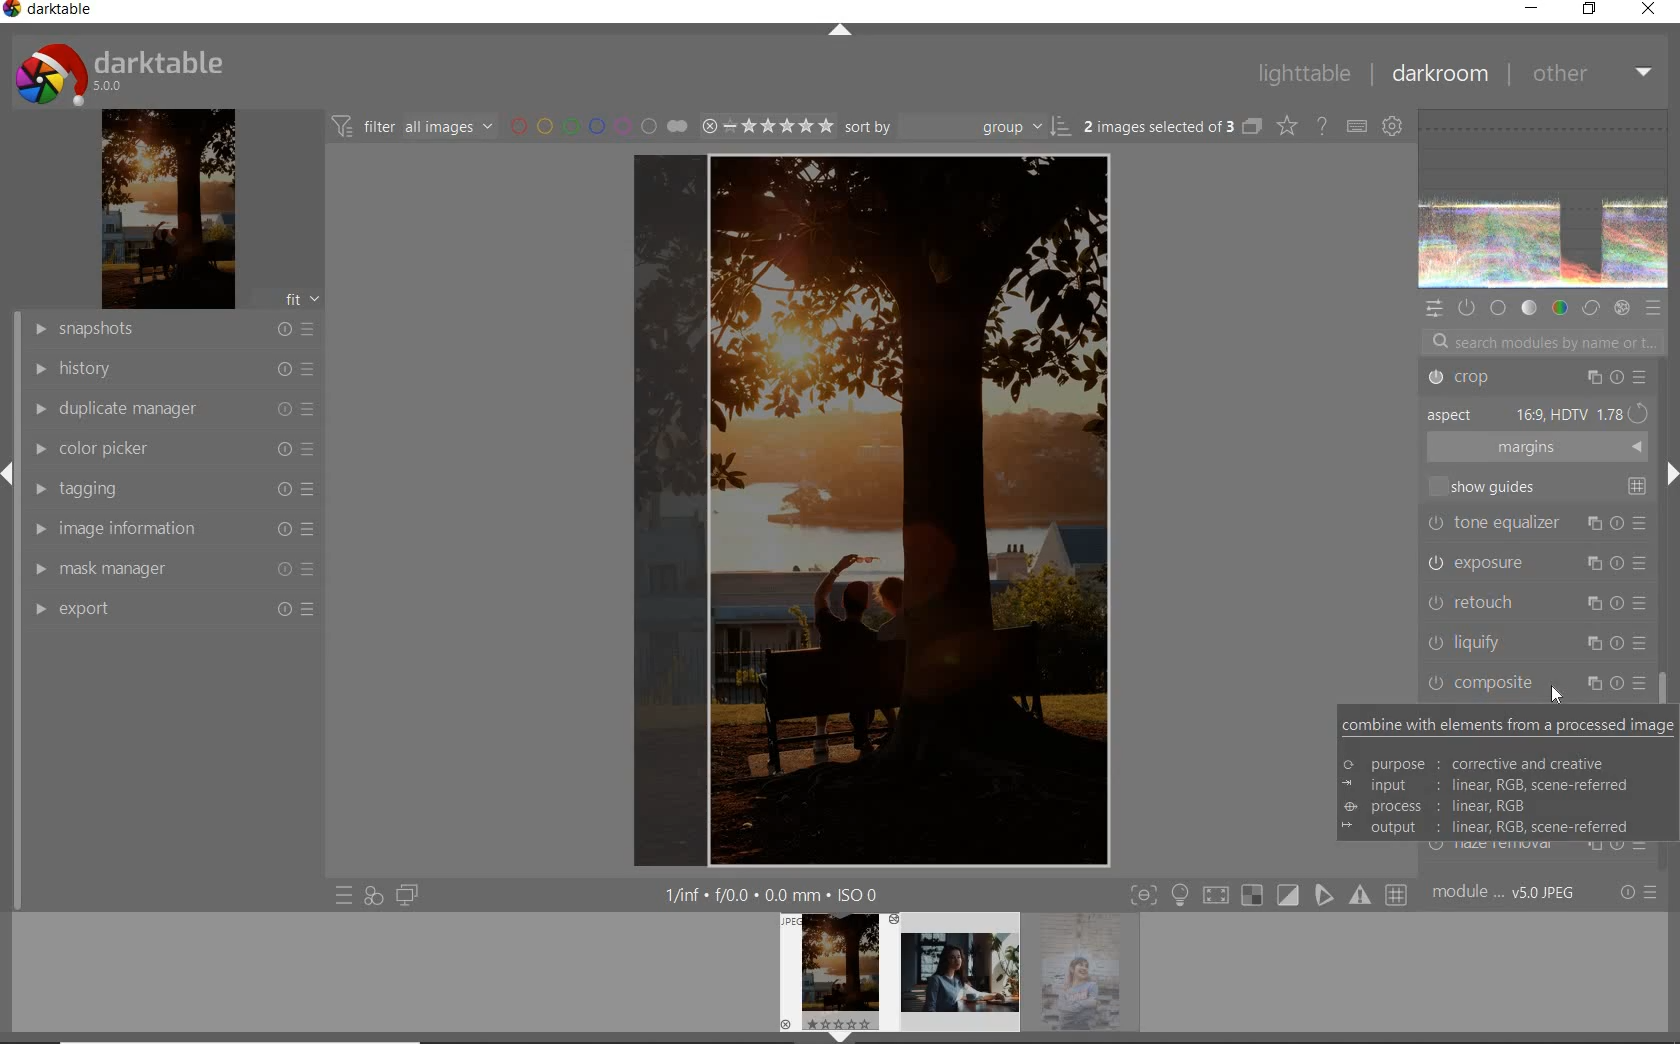 Image resolution: width=1680 pixels, height=1044 pixels. What do you see at coordinates (172, 568) in the screenshot?
I see `mask manager` at bounding box center [172, 568].